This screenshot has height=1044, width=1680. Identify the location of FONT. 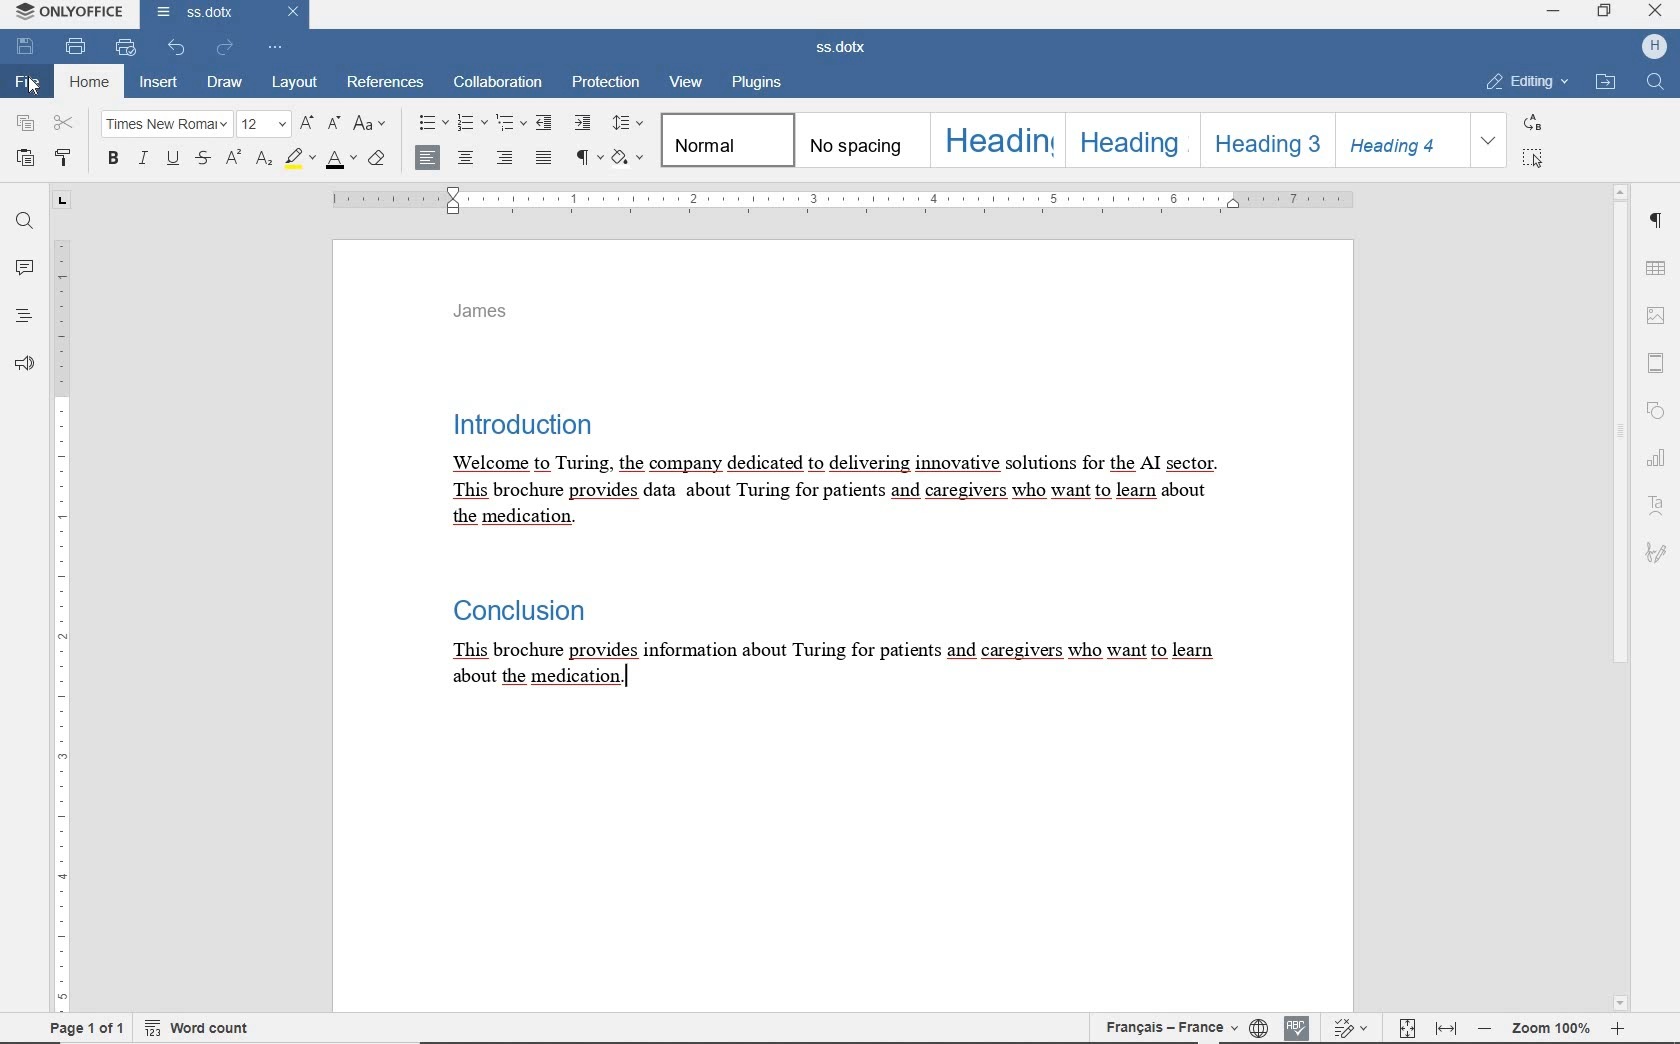
(163, 124).